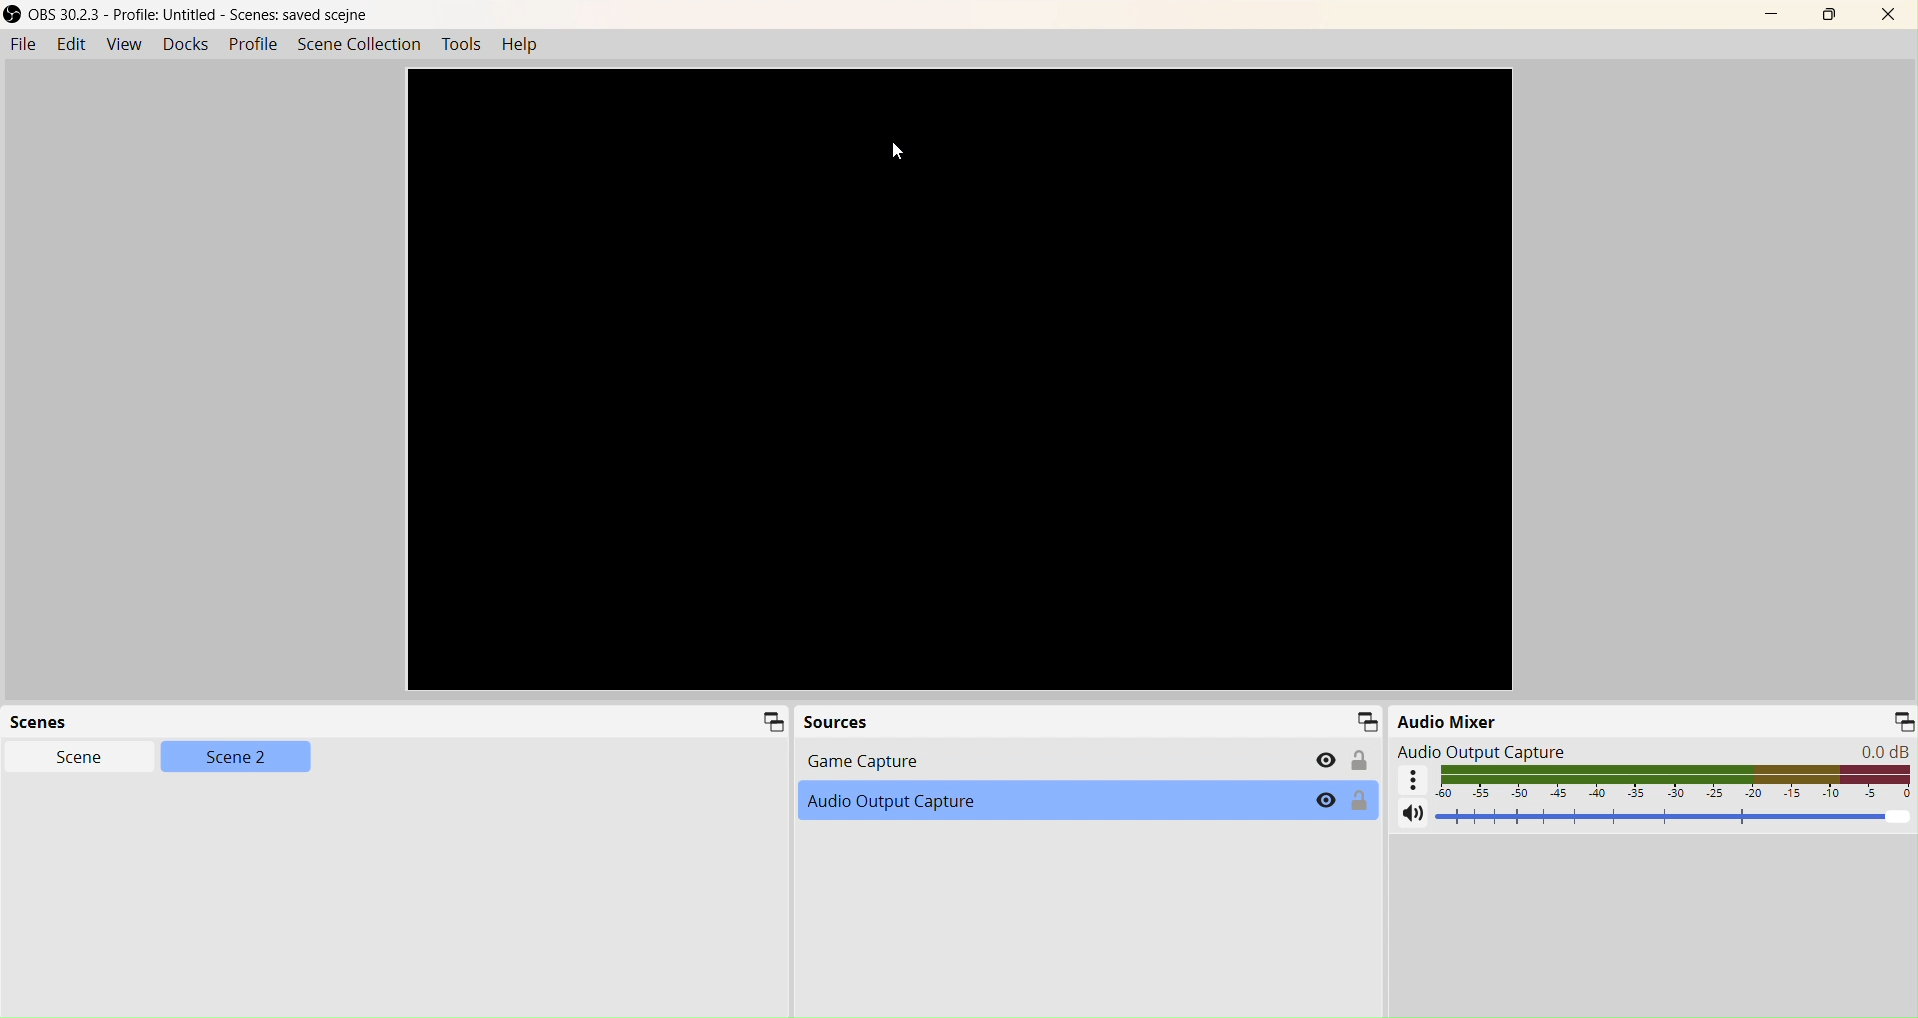  Describe the element at coordinates (1088, 801) in the screenshot. I see `Audio Output Capture` at that location.